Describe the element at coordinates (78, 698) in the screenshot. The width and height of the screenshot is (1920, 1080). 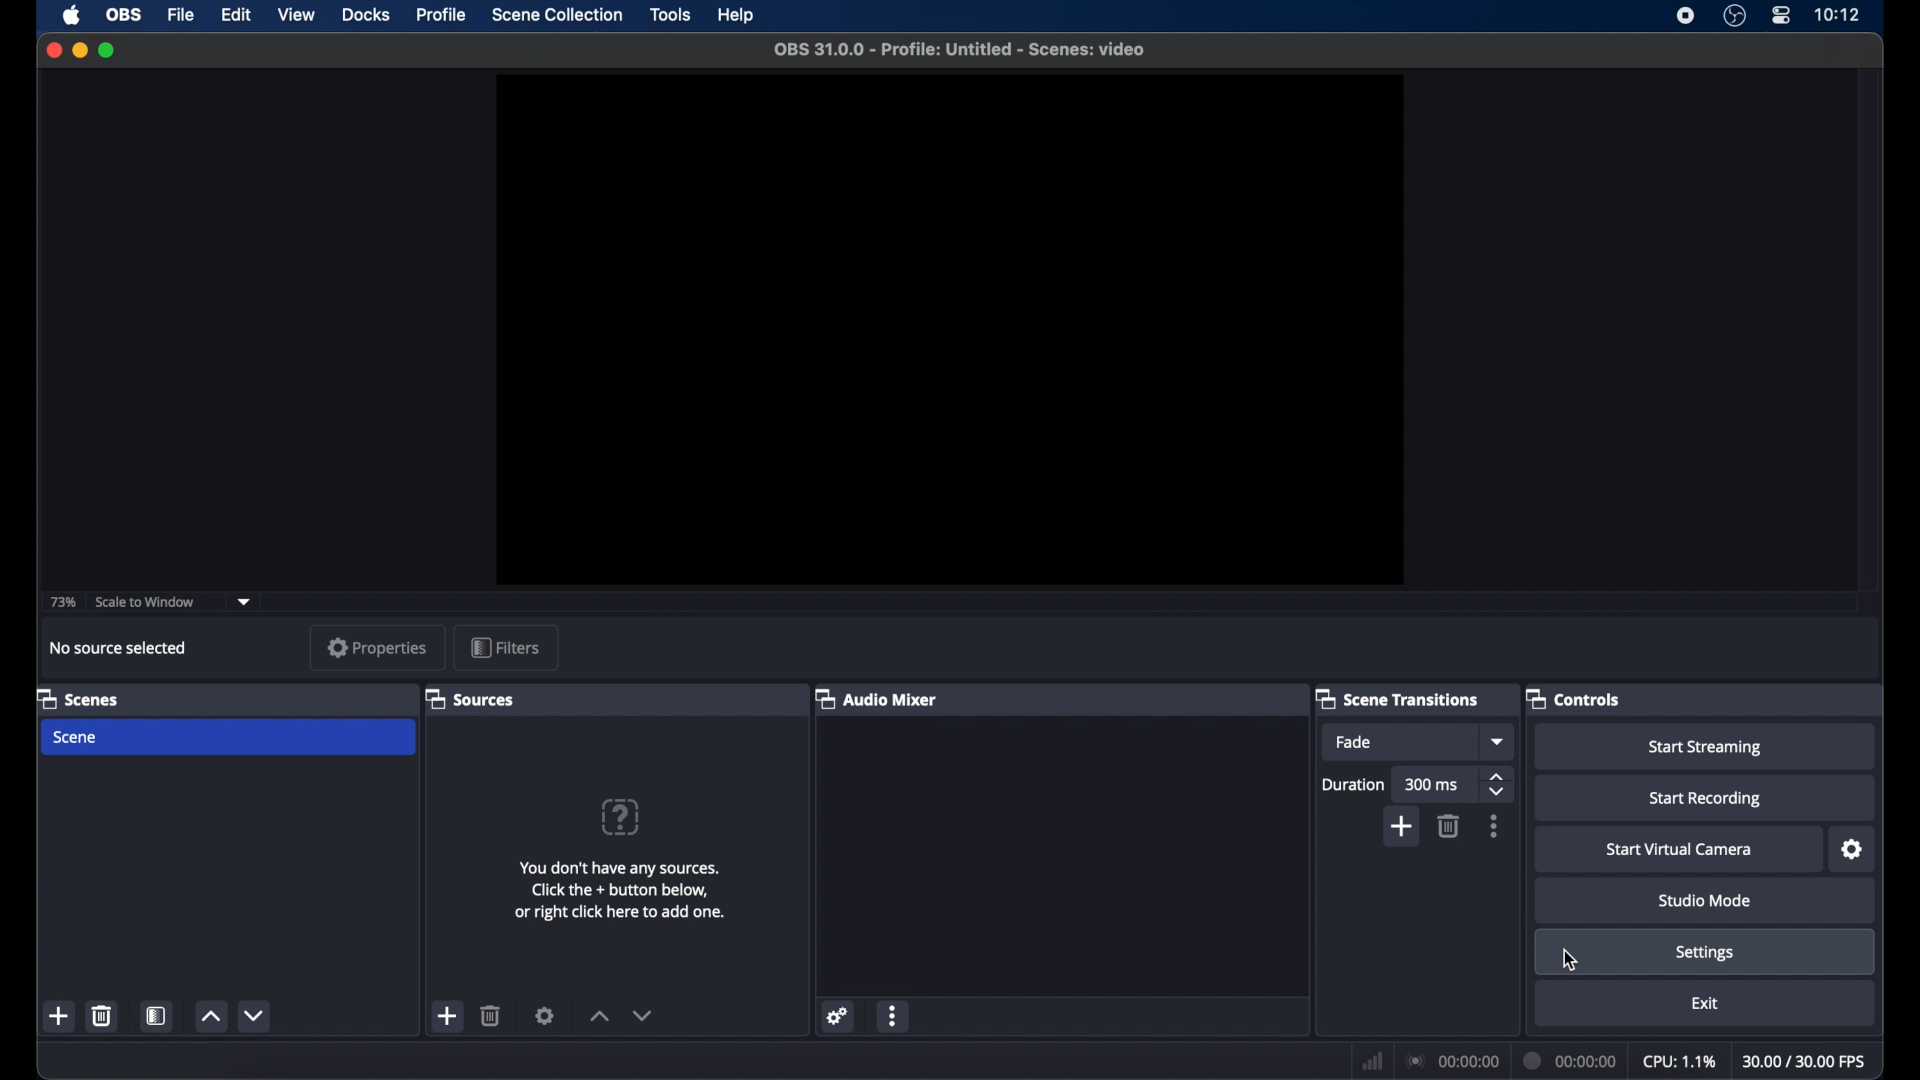
I see `scenes` at that location.